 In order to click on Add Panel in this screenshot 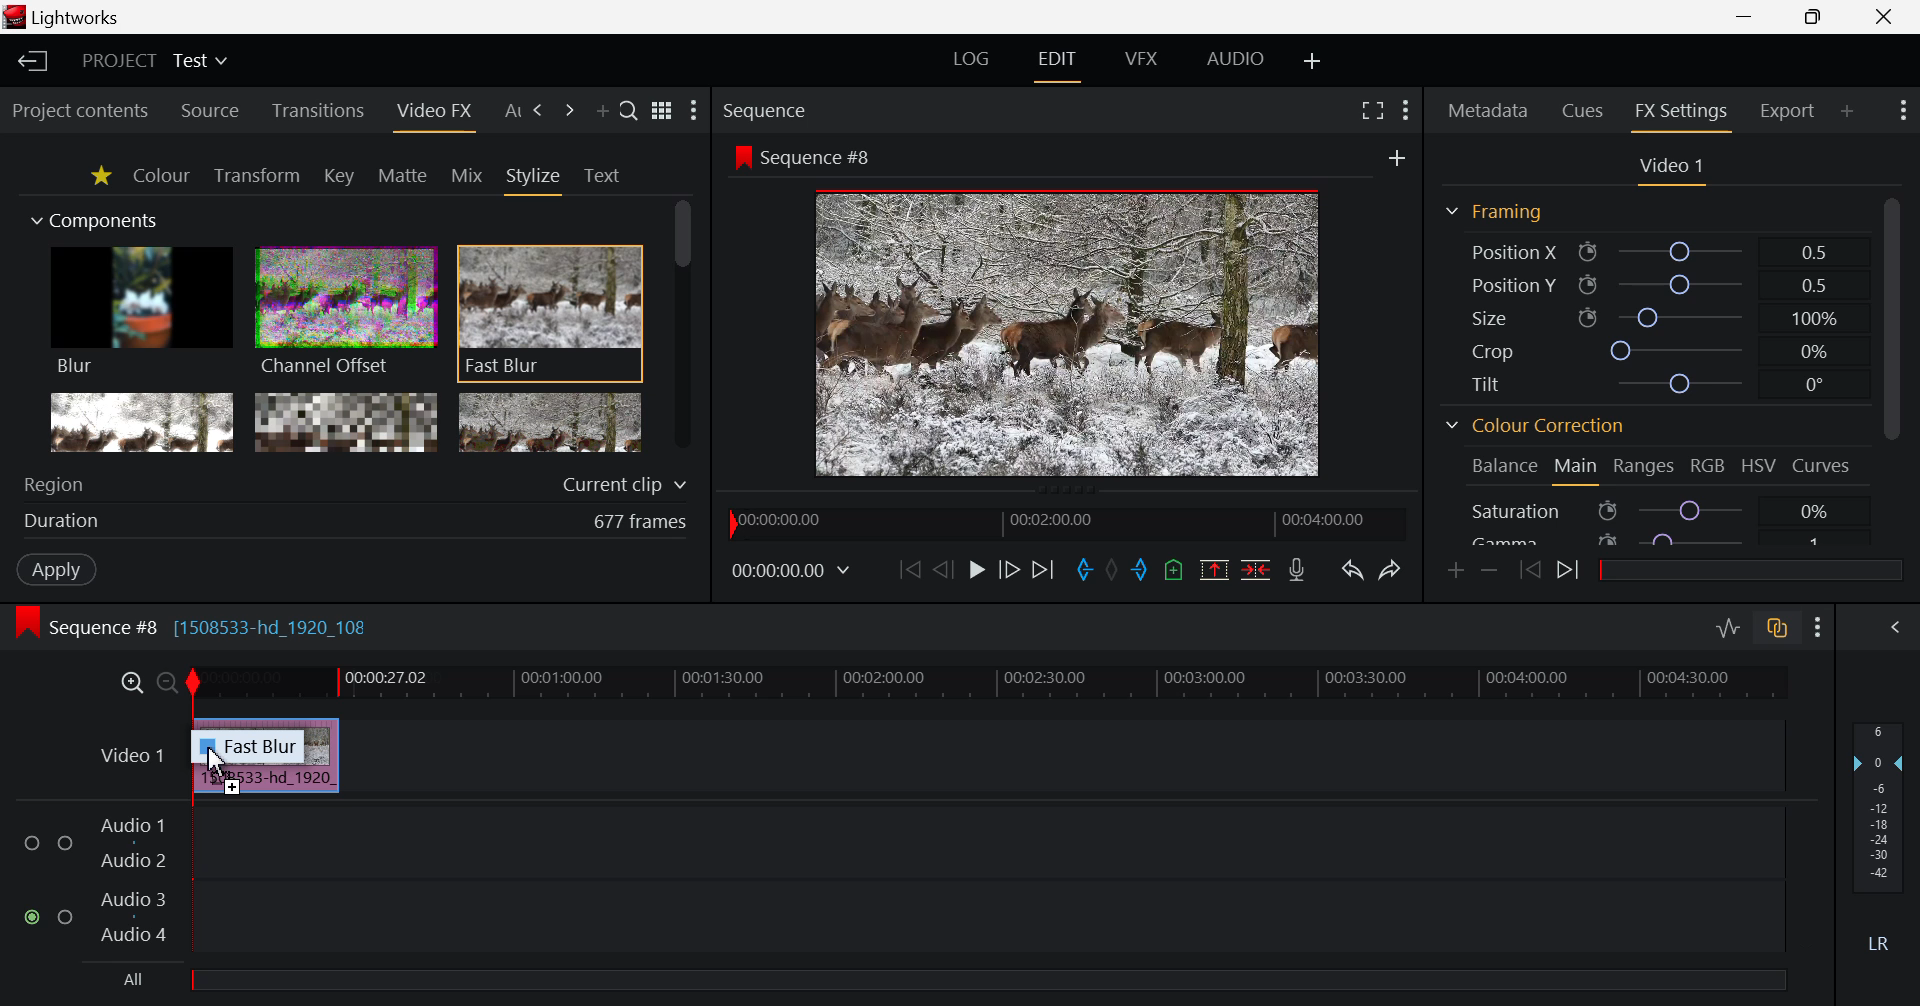, I will do `click(1848, 111)`.